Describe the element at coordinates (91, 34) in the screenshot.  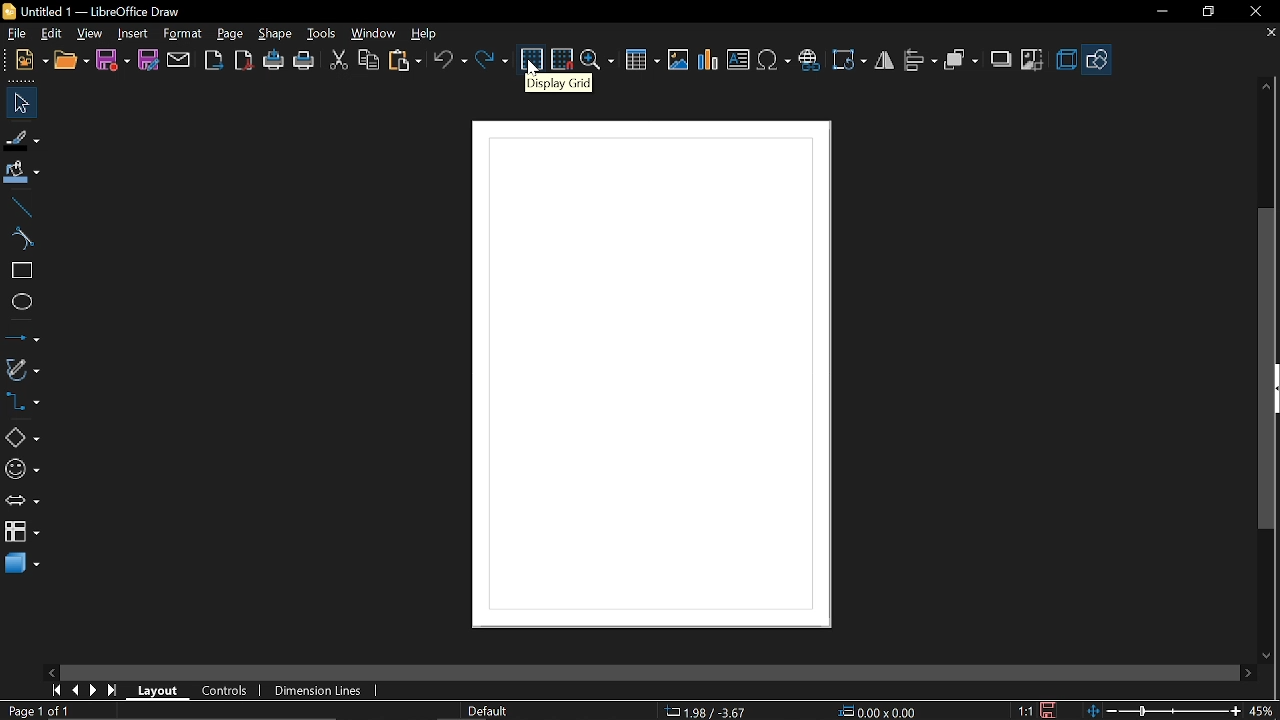
I see `View` at that location.